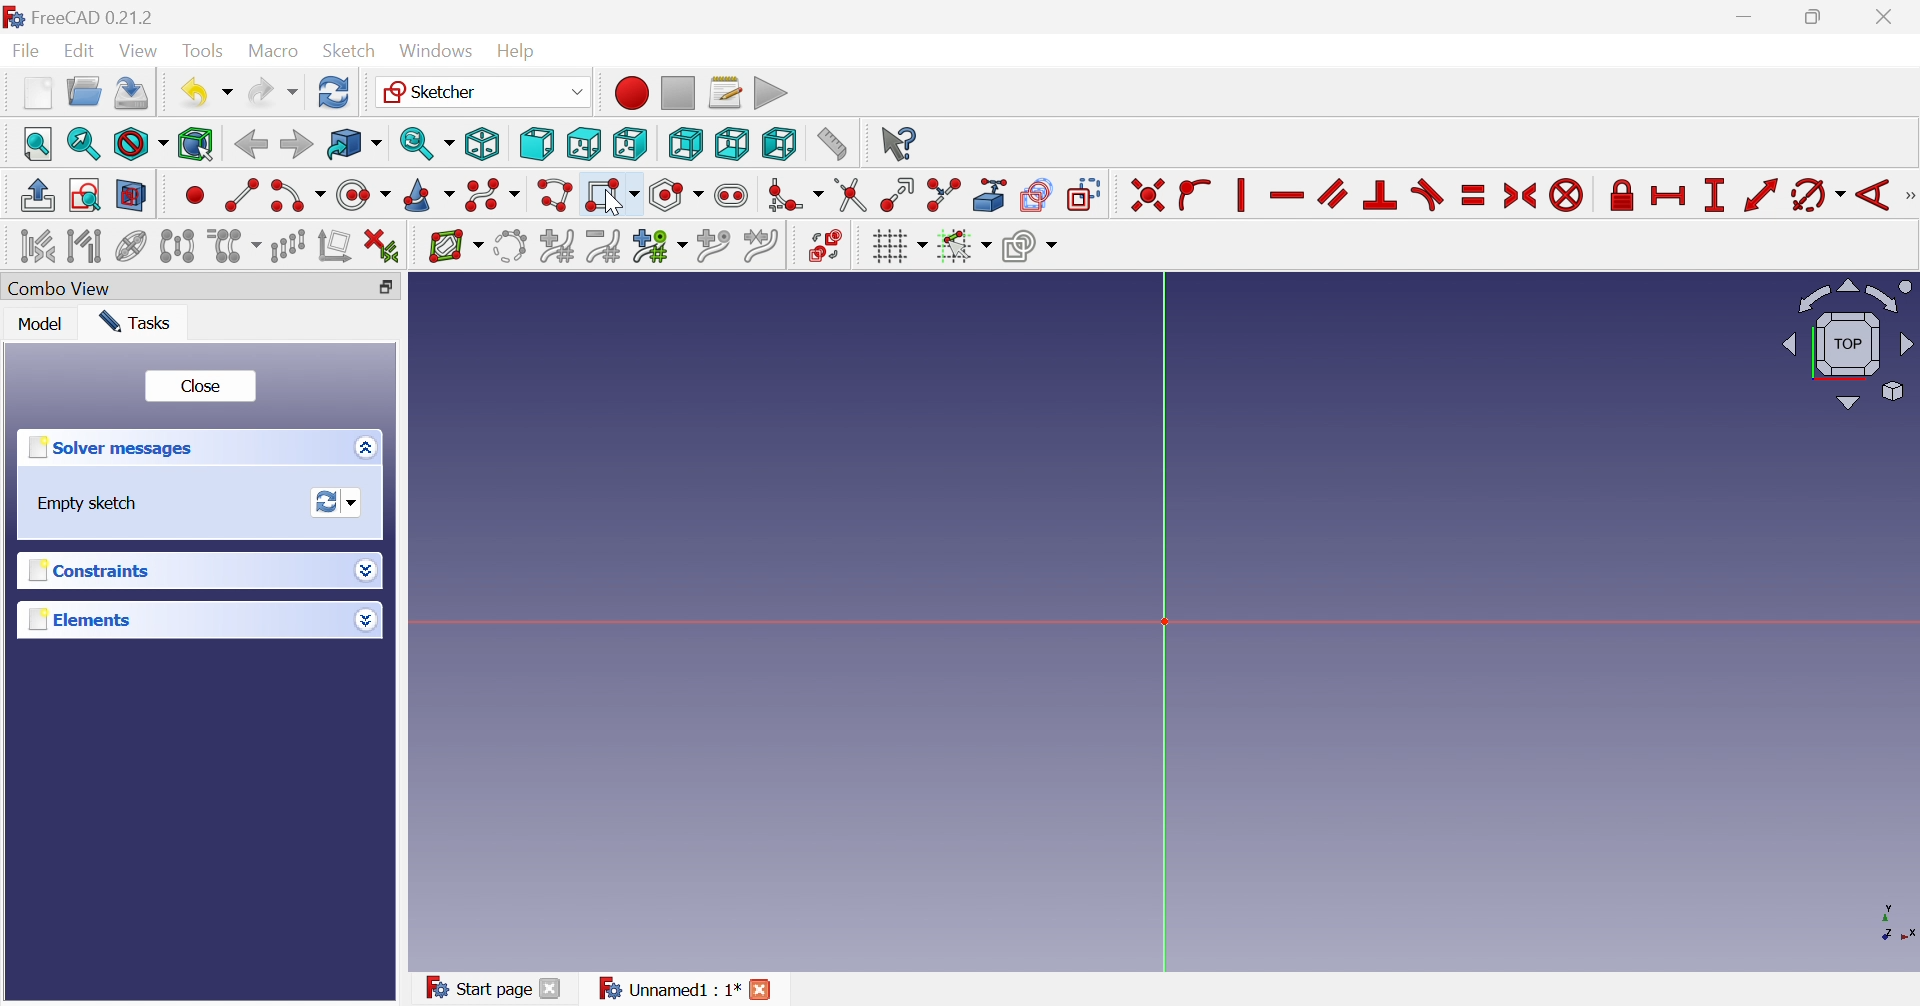  Describe the element at coordinates (334, 92) in the screenshot. I see `Refresh` at that location.